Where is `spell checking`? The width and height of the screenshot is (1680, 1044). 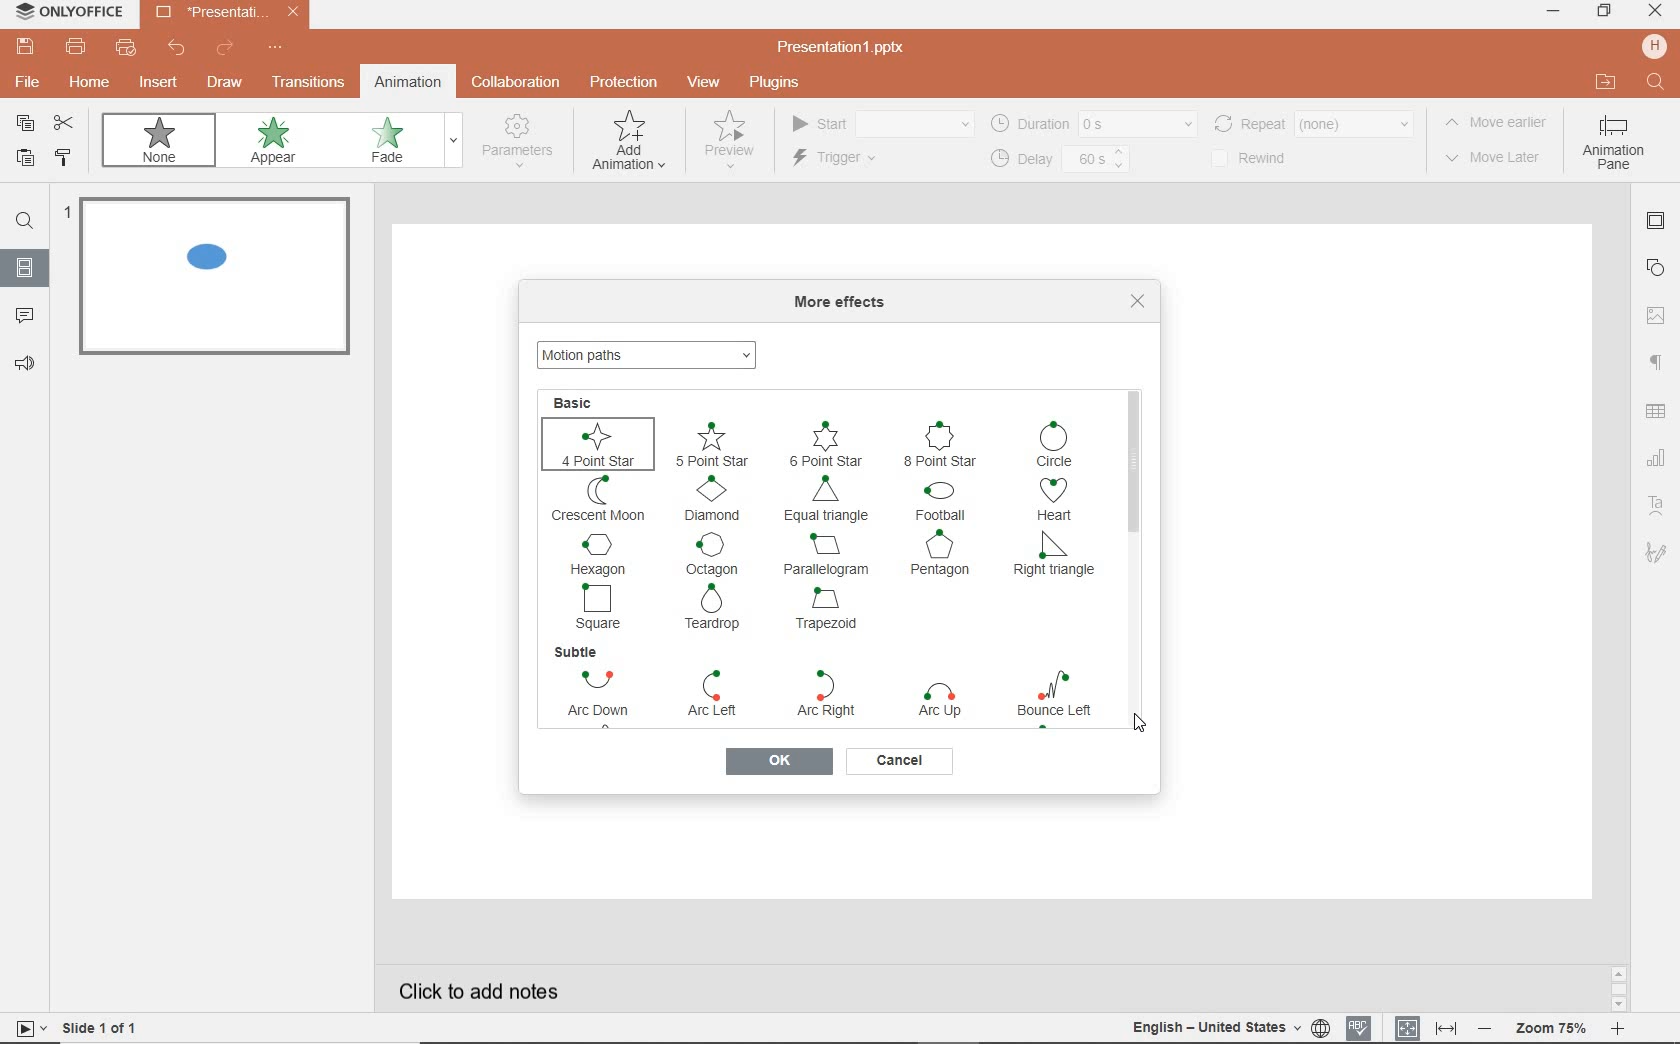
spell checking is located at coordinates (1357, 1027).